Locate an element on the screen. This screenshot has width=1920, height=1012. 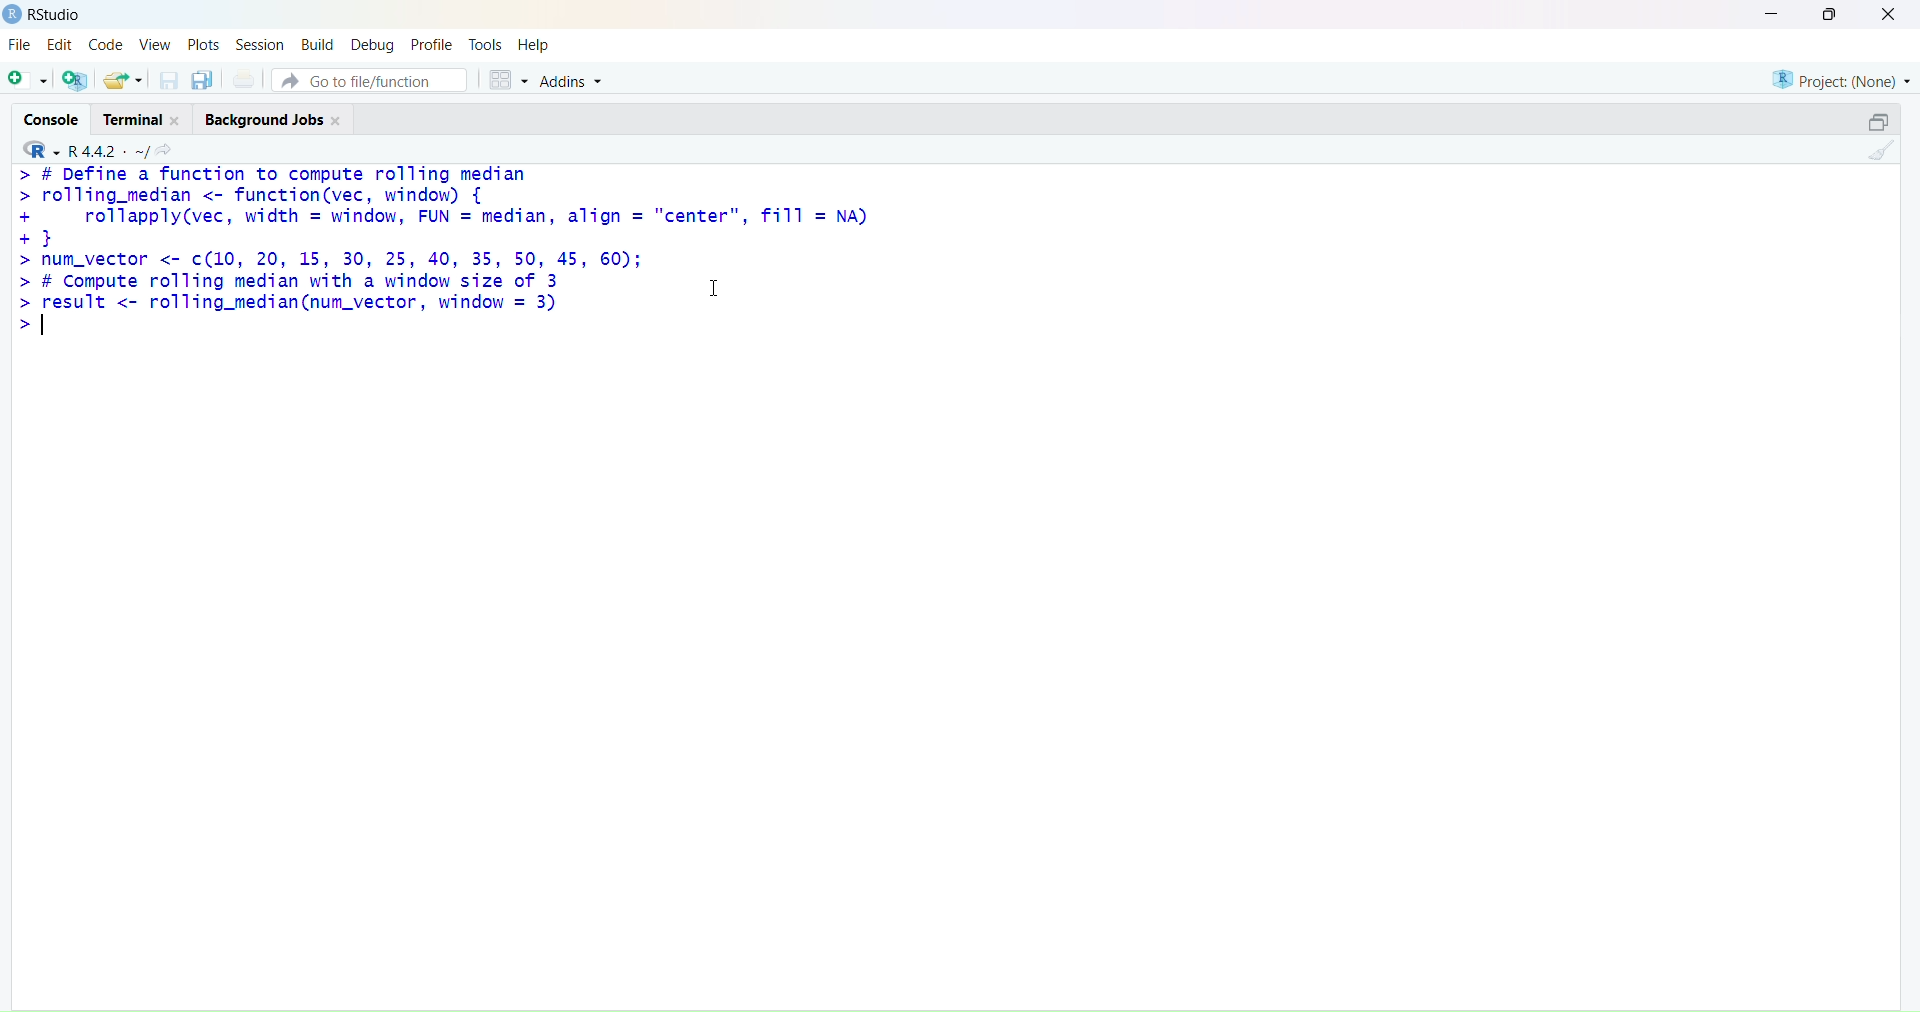
print is located at coordinates (244, 79).